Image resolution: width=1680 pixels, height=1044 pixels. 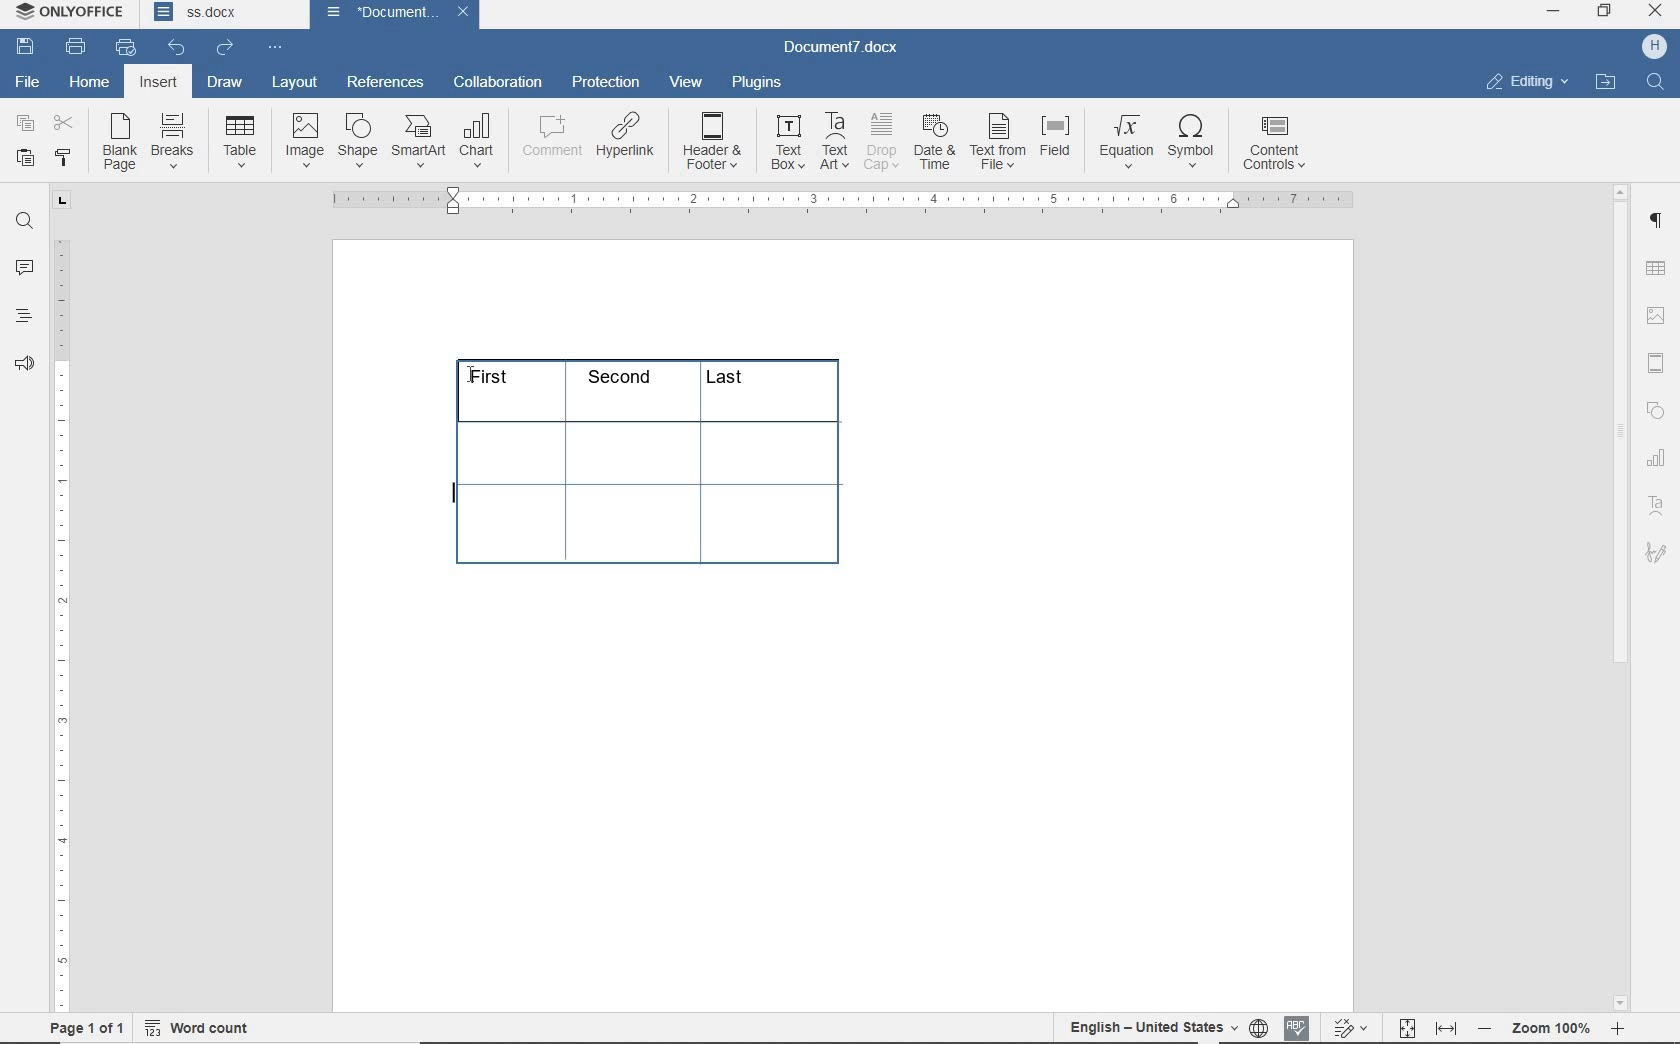 I want to click on copy, so click(x=24, y=125).